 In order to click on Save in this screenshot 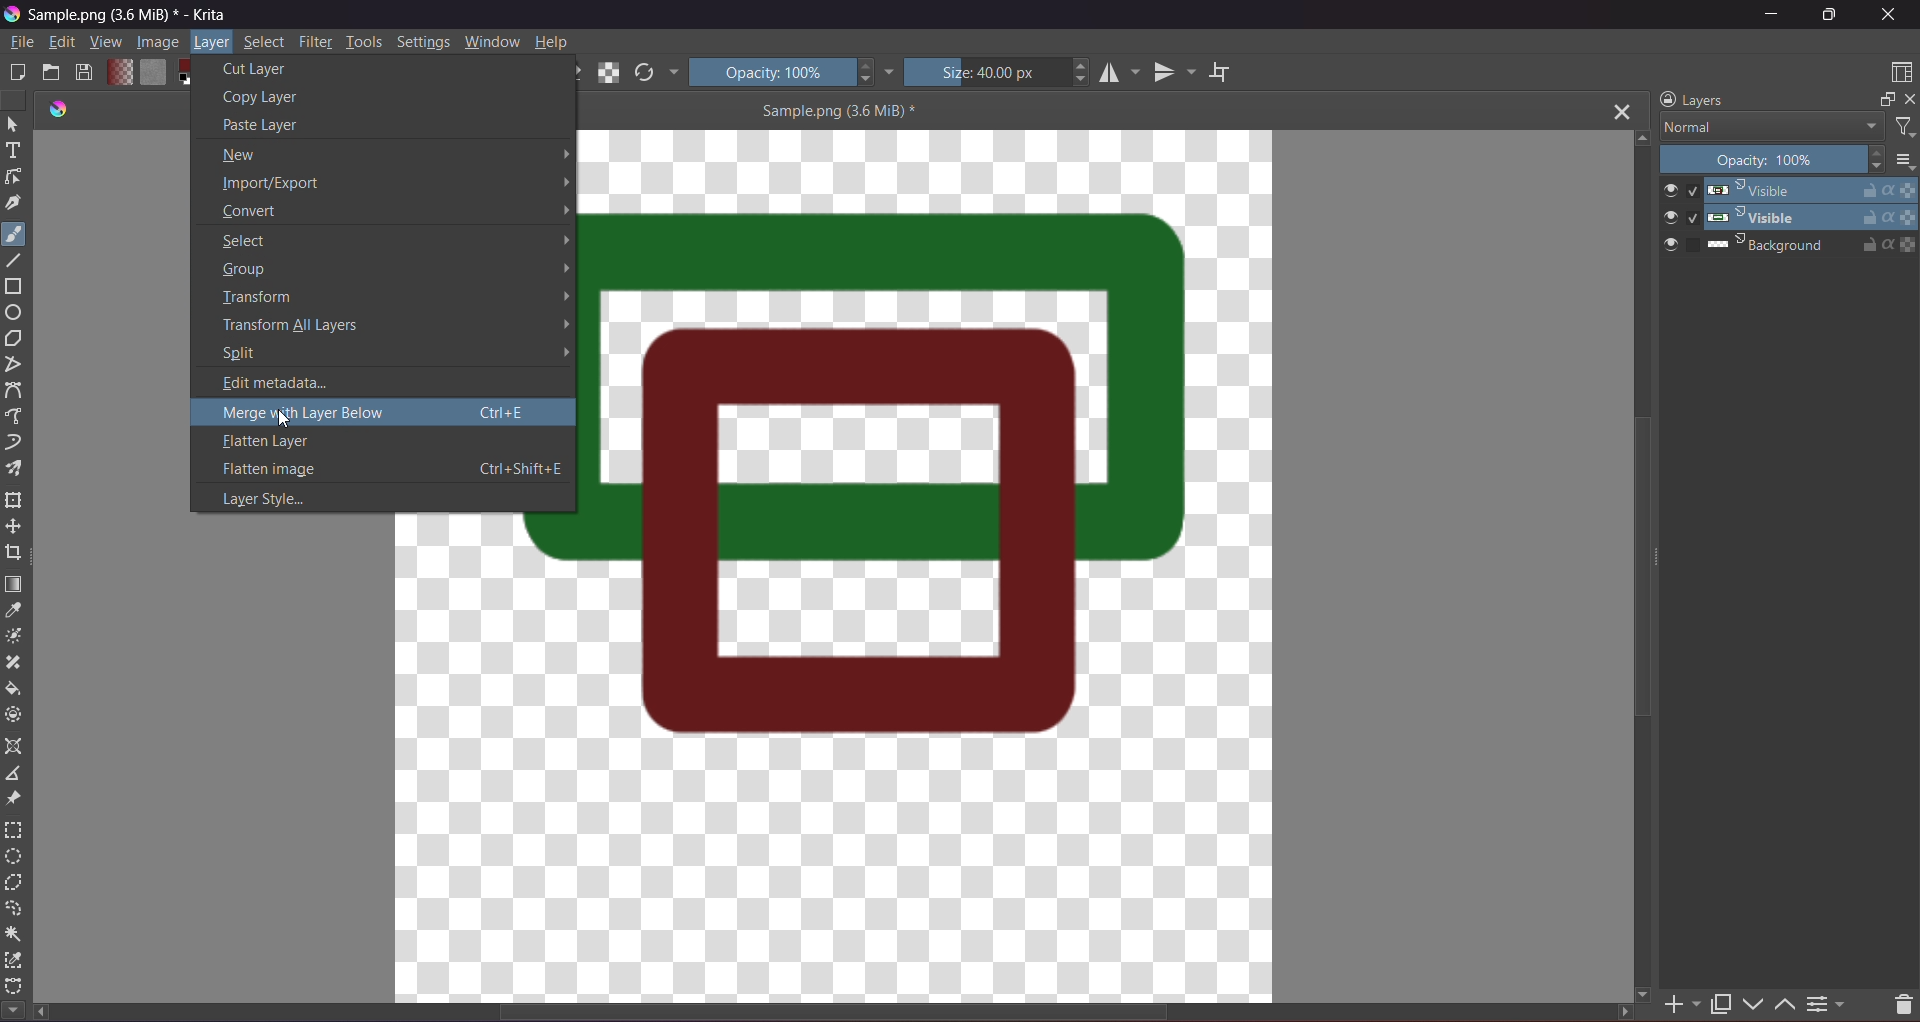, I will do `click(84, 73)`.